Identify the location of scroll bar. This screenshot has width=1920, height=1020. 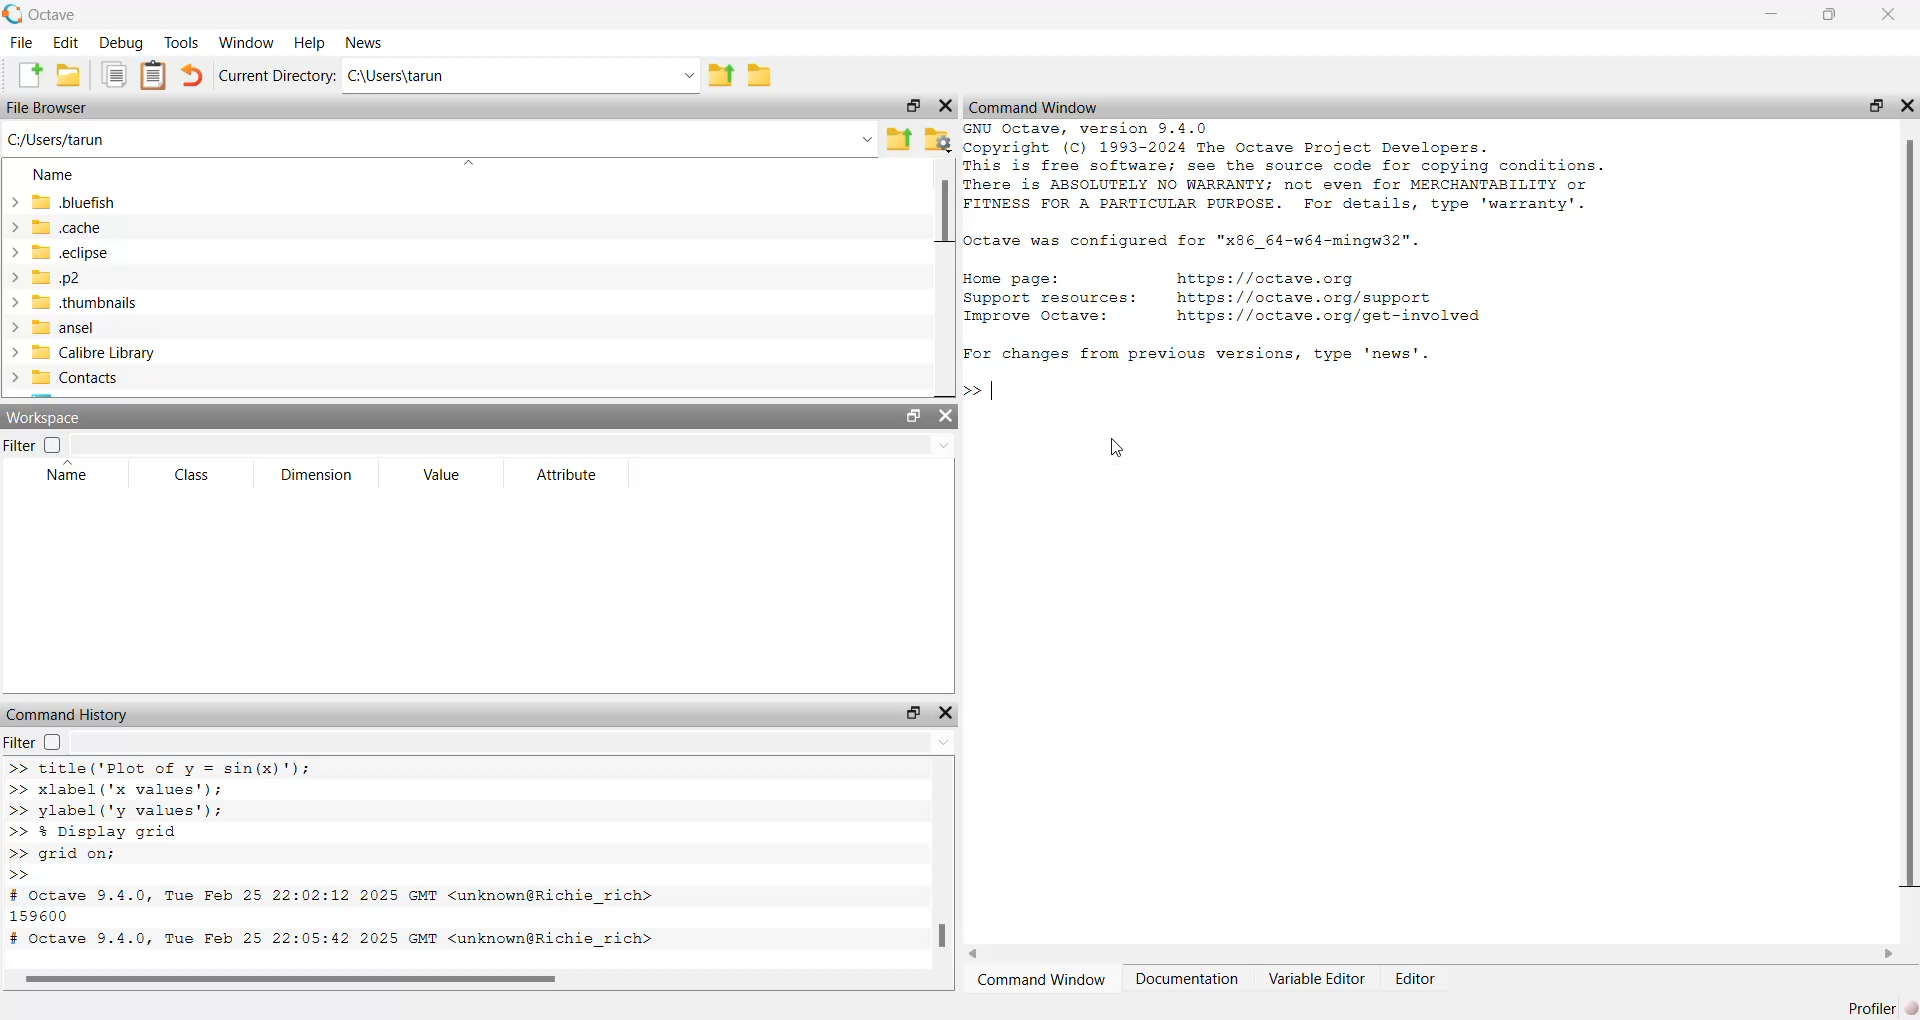
(1908, 514).